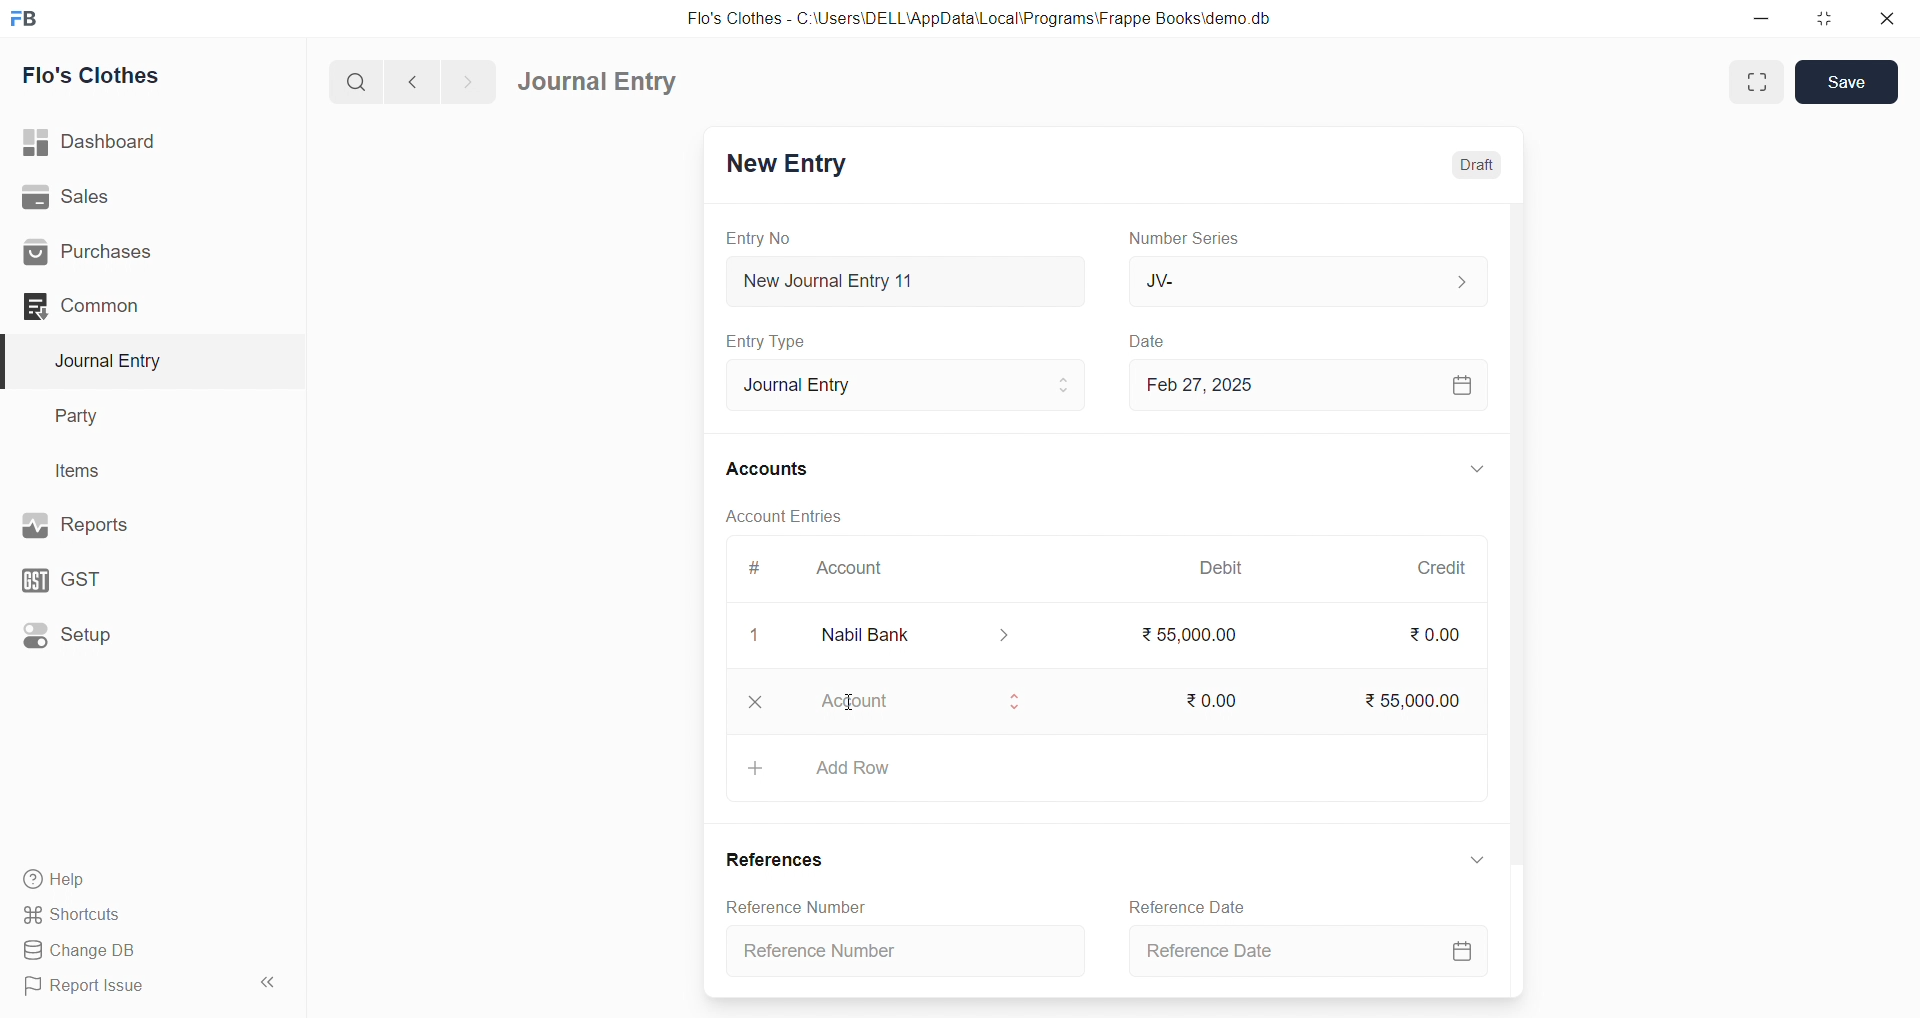 This screenshot has width=1920, height=1018. What do you see at coordinates (1438, 635) in the screenshot?
I see `₹0.00` at bounding box center [1438, 635].